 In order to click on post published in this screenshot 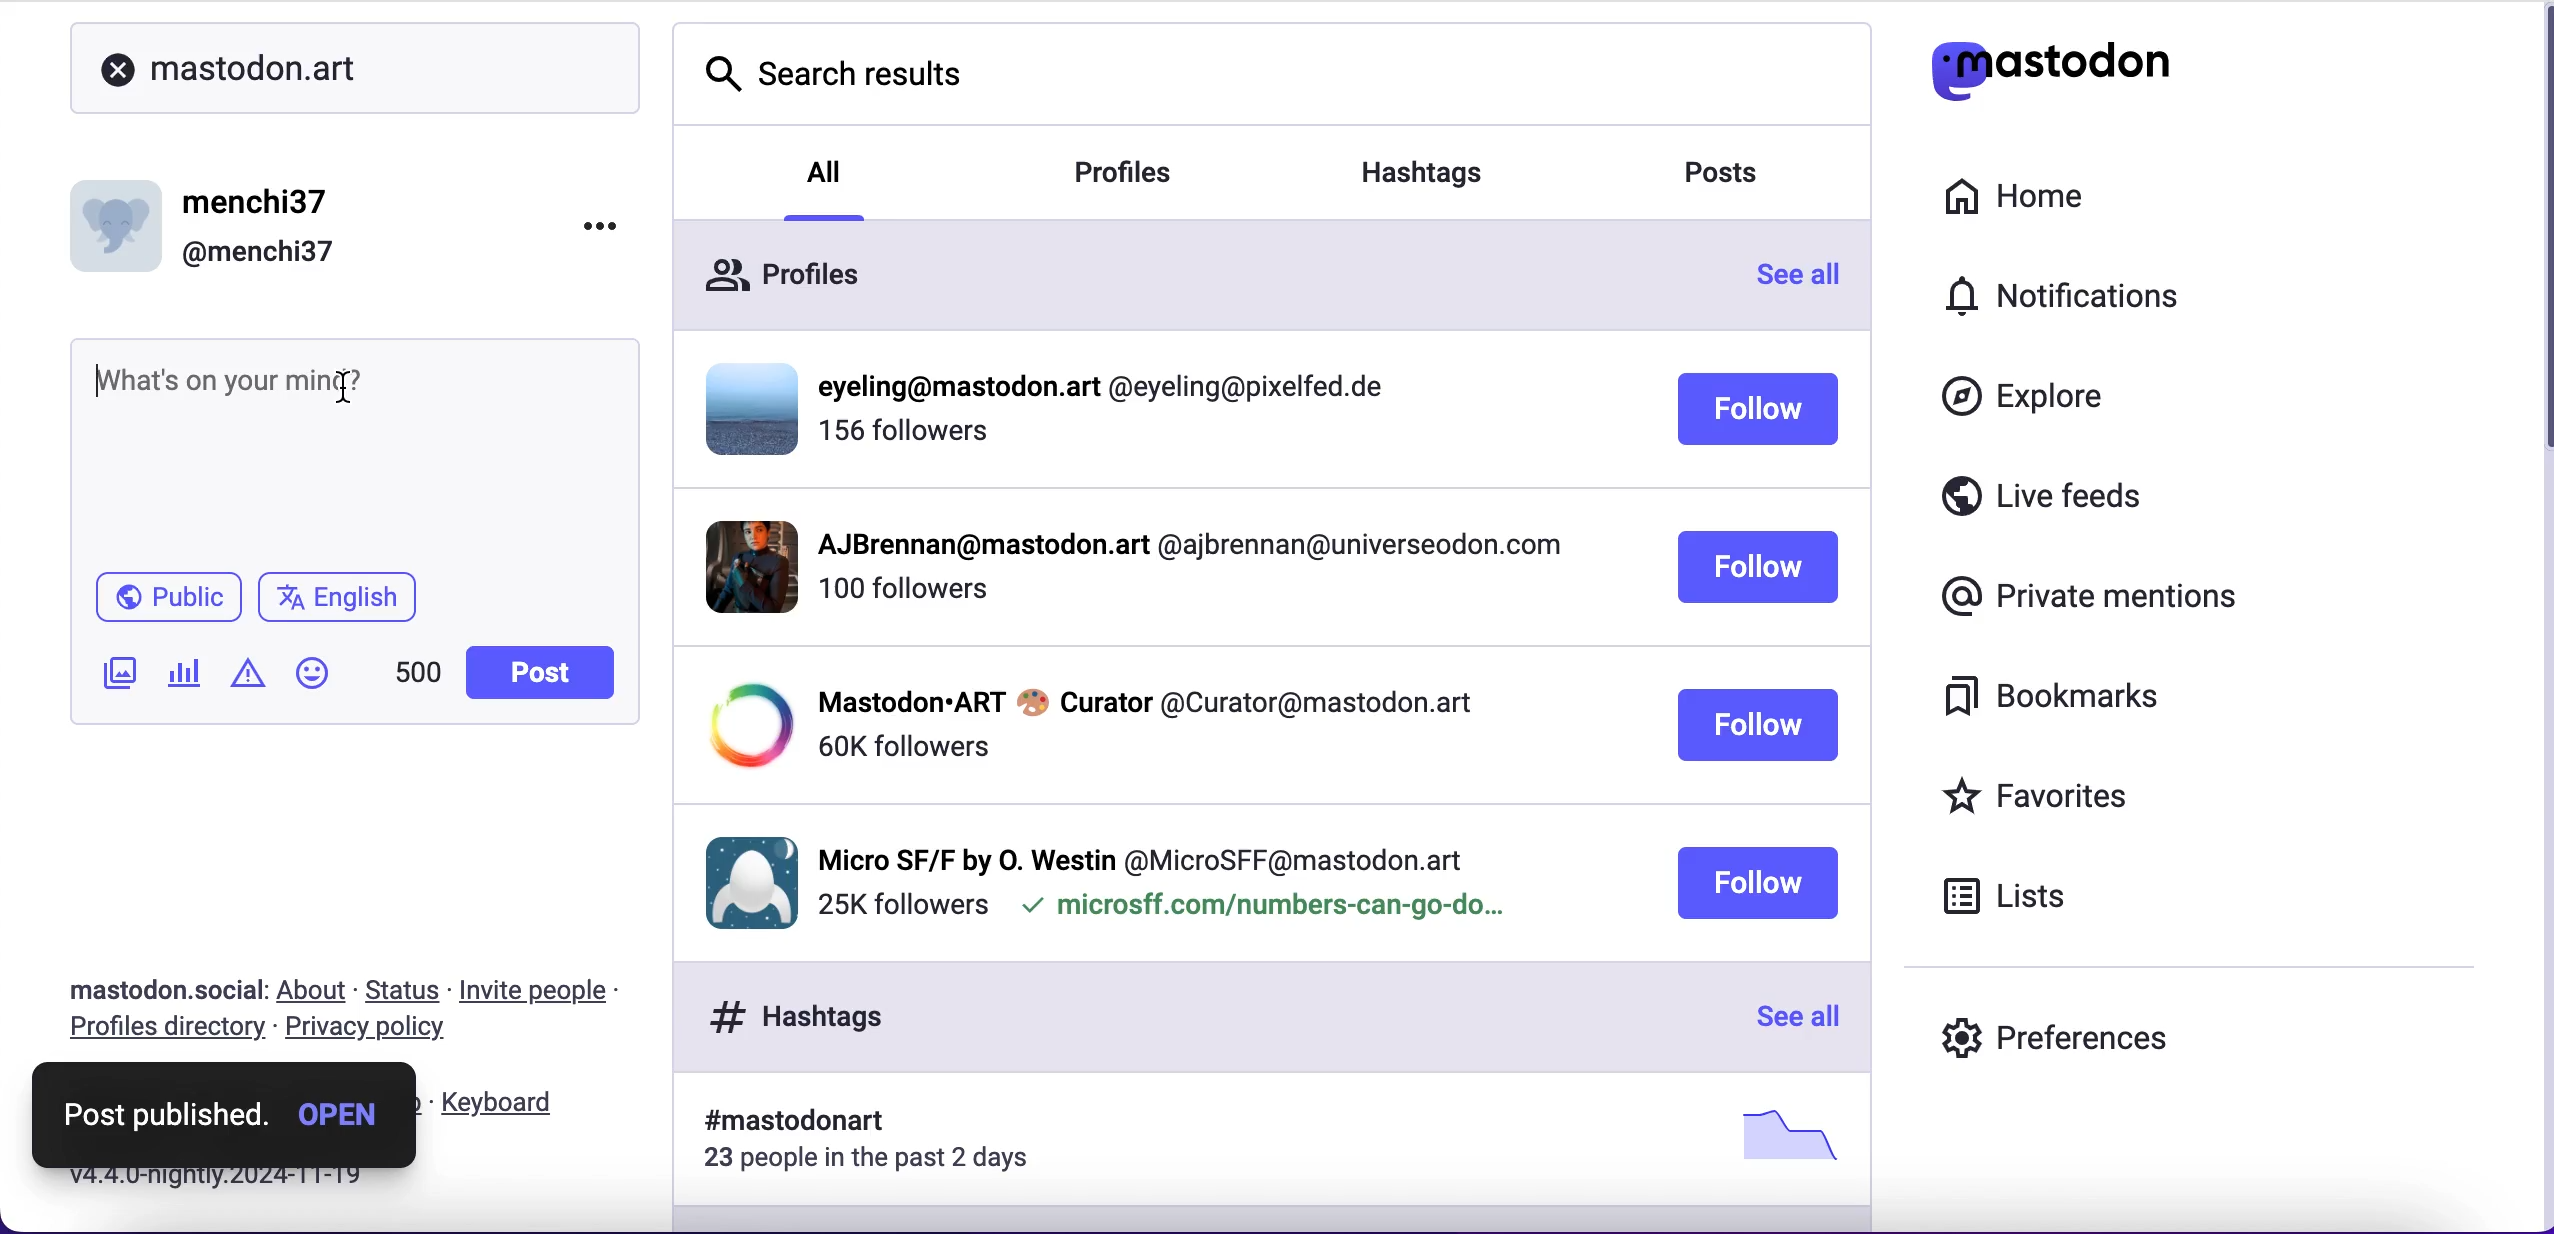, I will do `click(166, 1112)`.